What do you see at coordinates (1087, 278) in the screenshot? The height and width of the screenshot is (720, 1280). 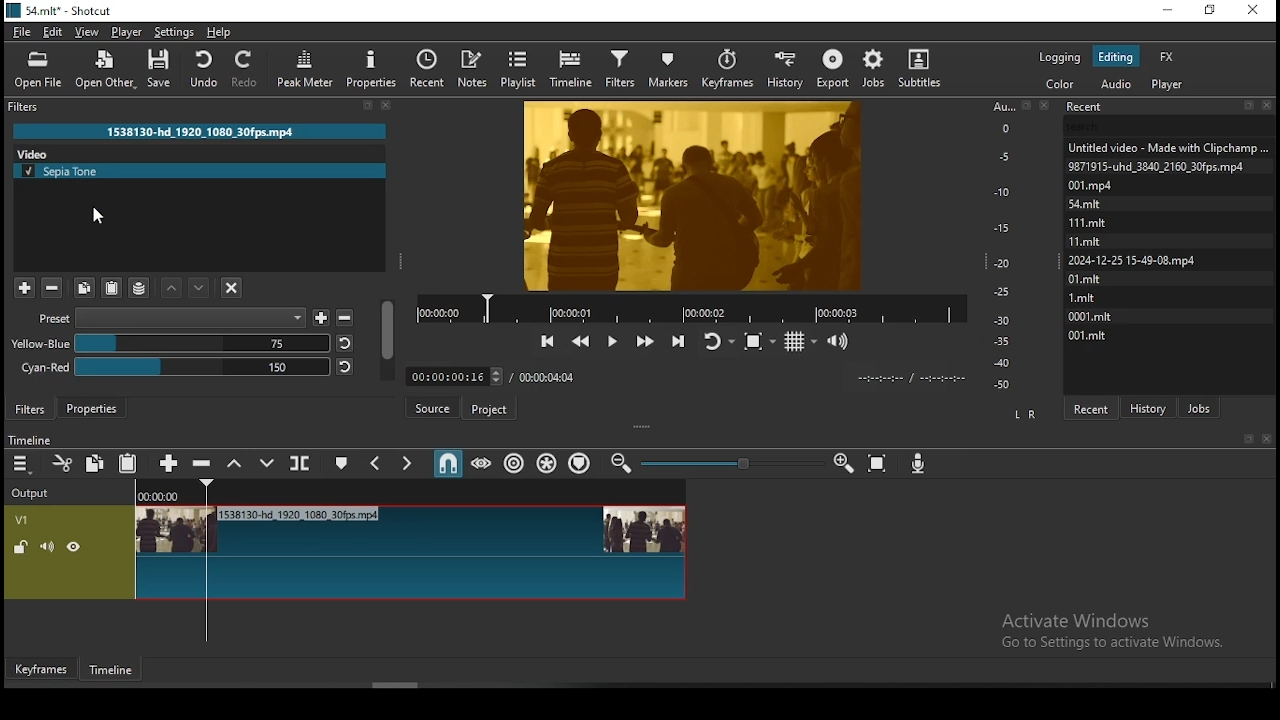 I see `0l.mit` at bounding box center [1087, 278].